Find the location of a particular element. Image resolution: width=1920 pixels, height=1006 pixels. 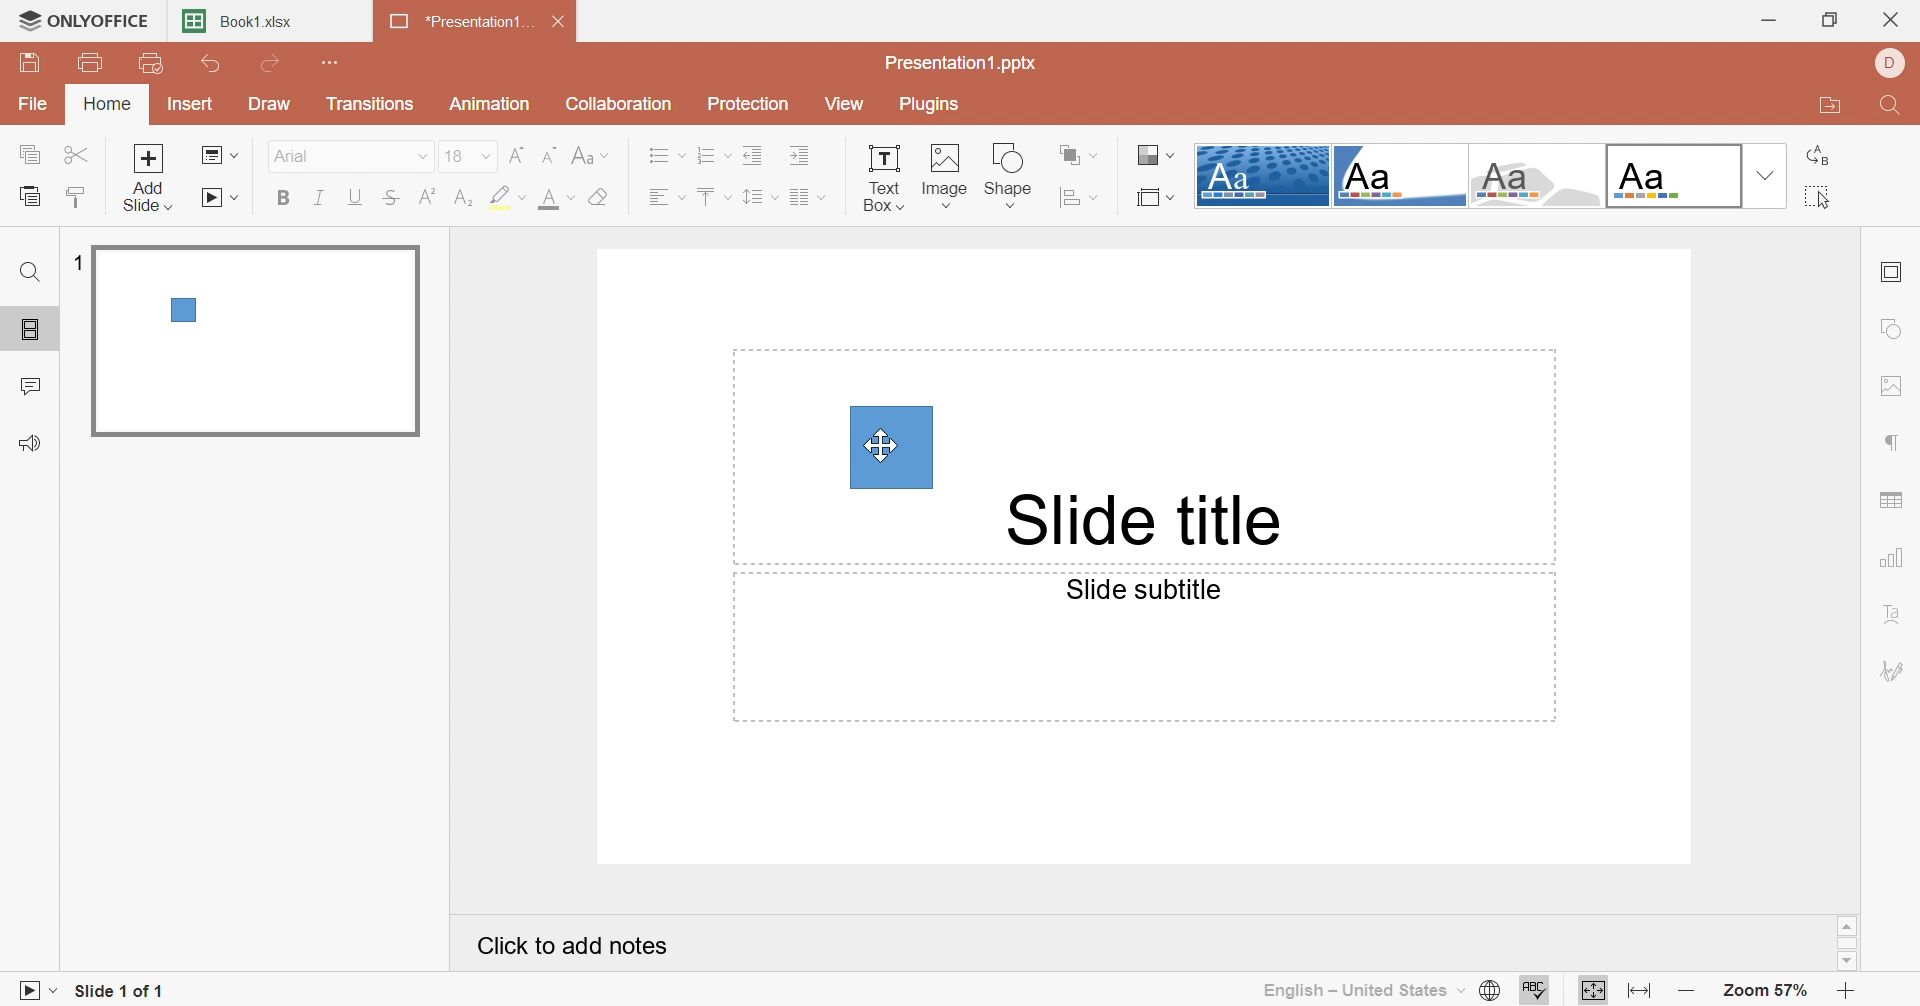

Protection is located at coordinates (751, 105).